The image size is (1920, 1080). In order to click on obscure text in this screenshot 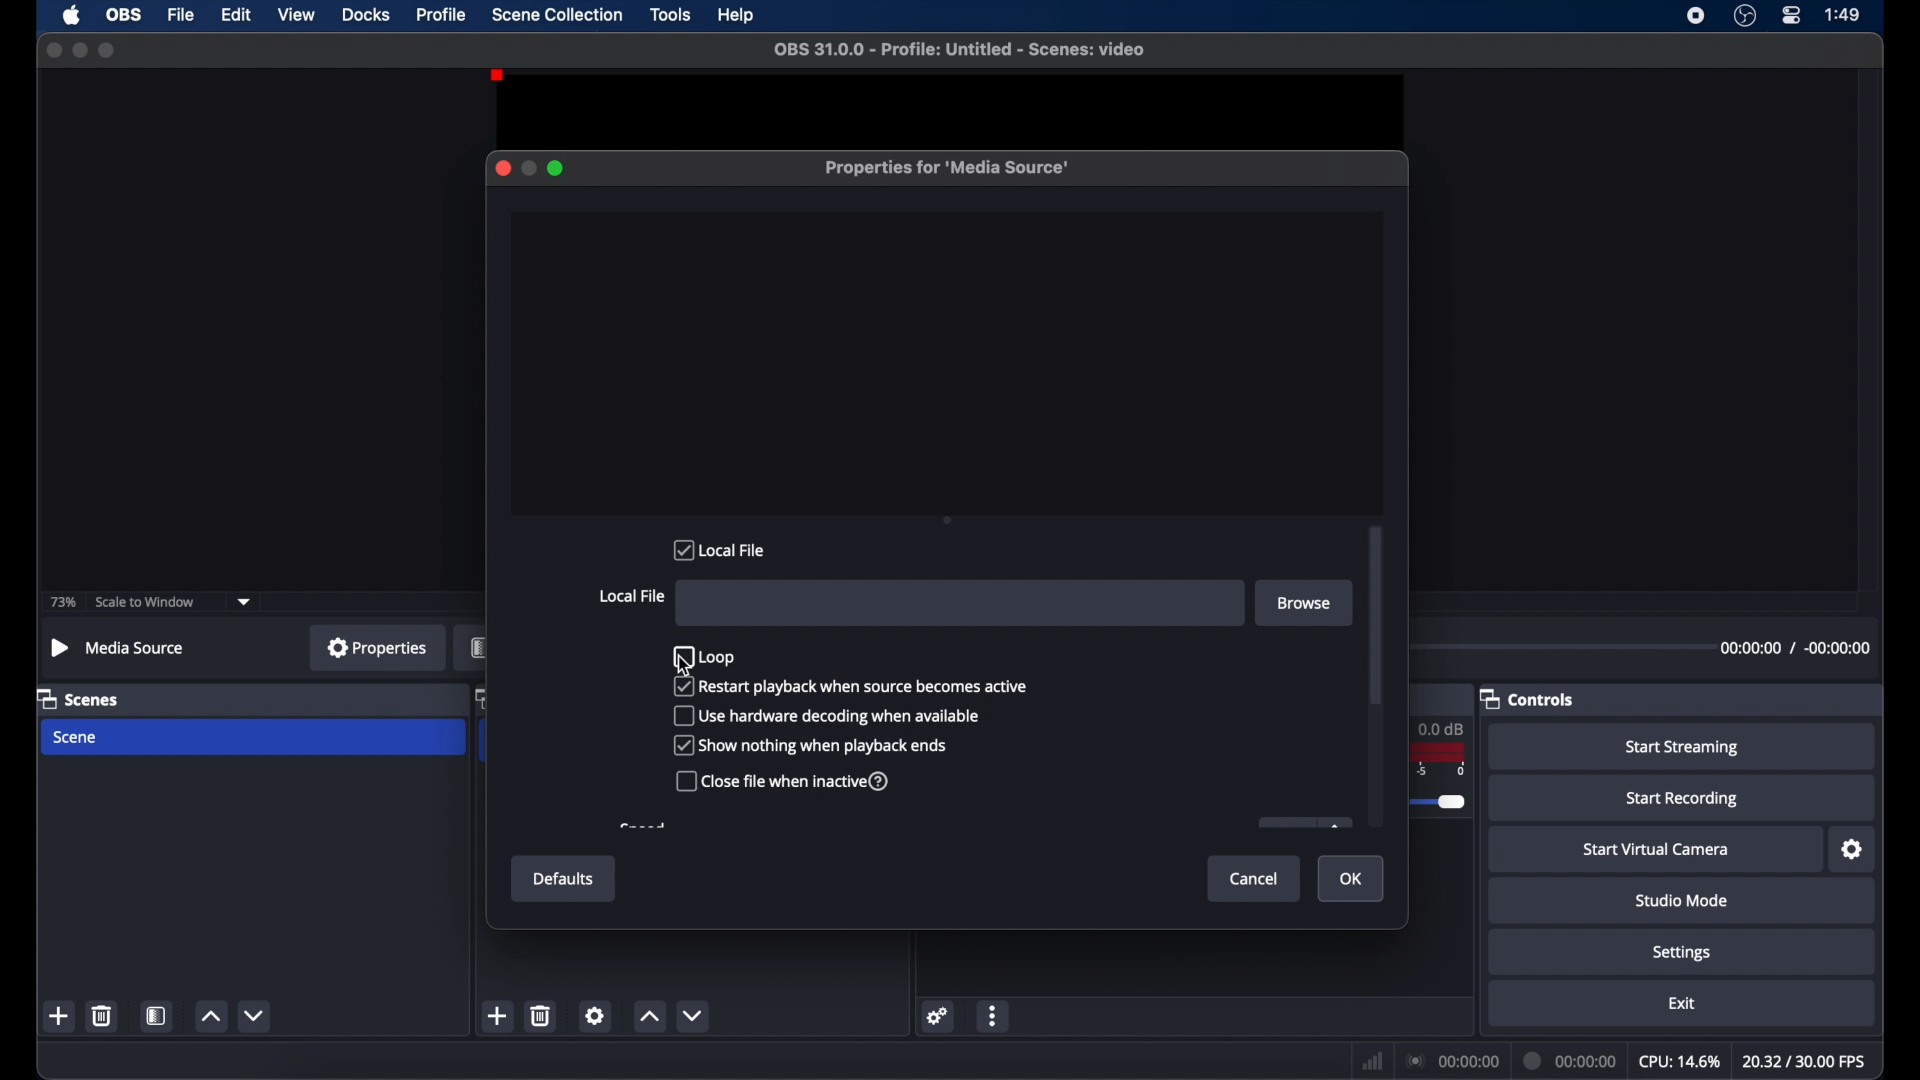, I will do `click(643, 826)`.